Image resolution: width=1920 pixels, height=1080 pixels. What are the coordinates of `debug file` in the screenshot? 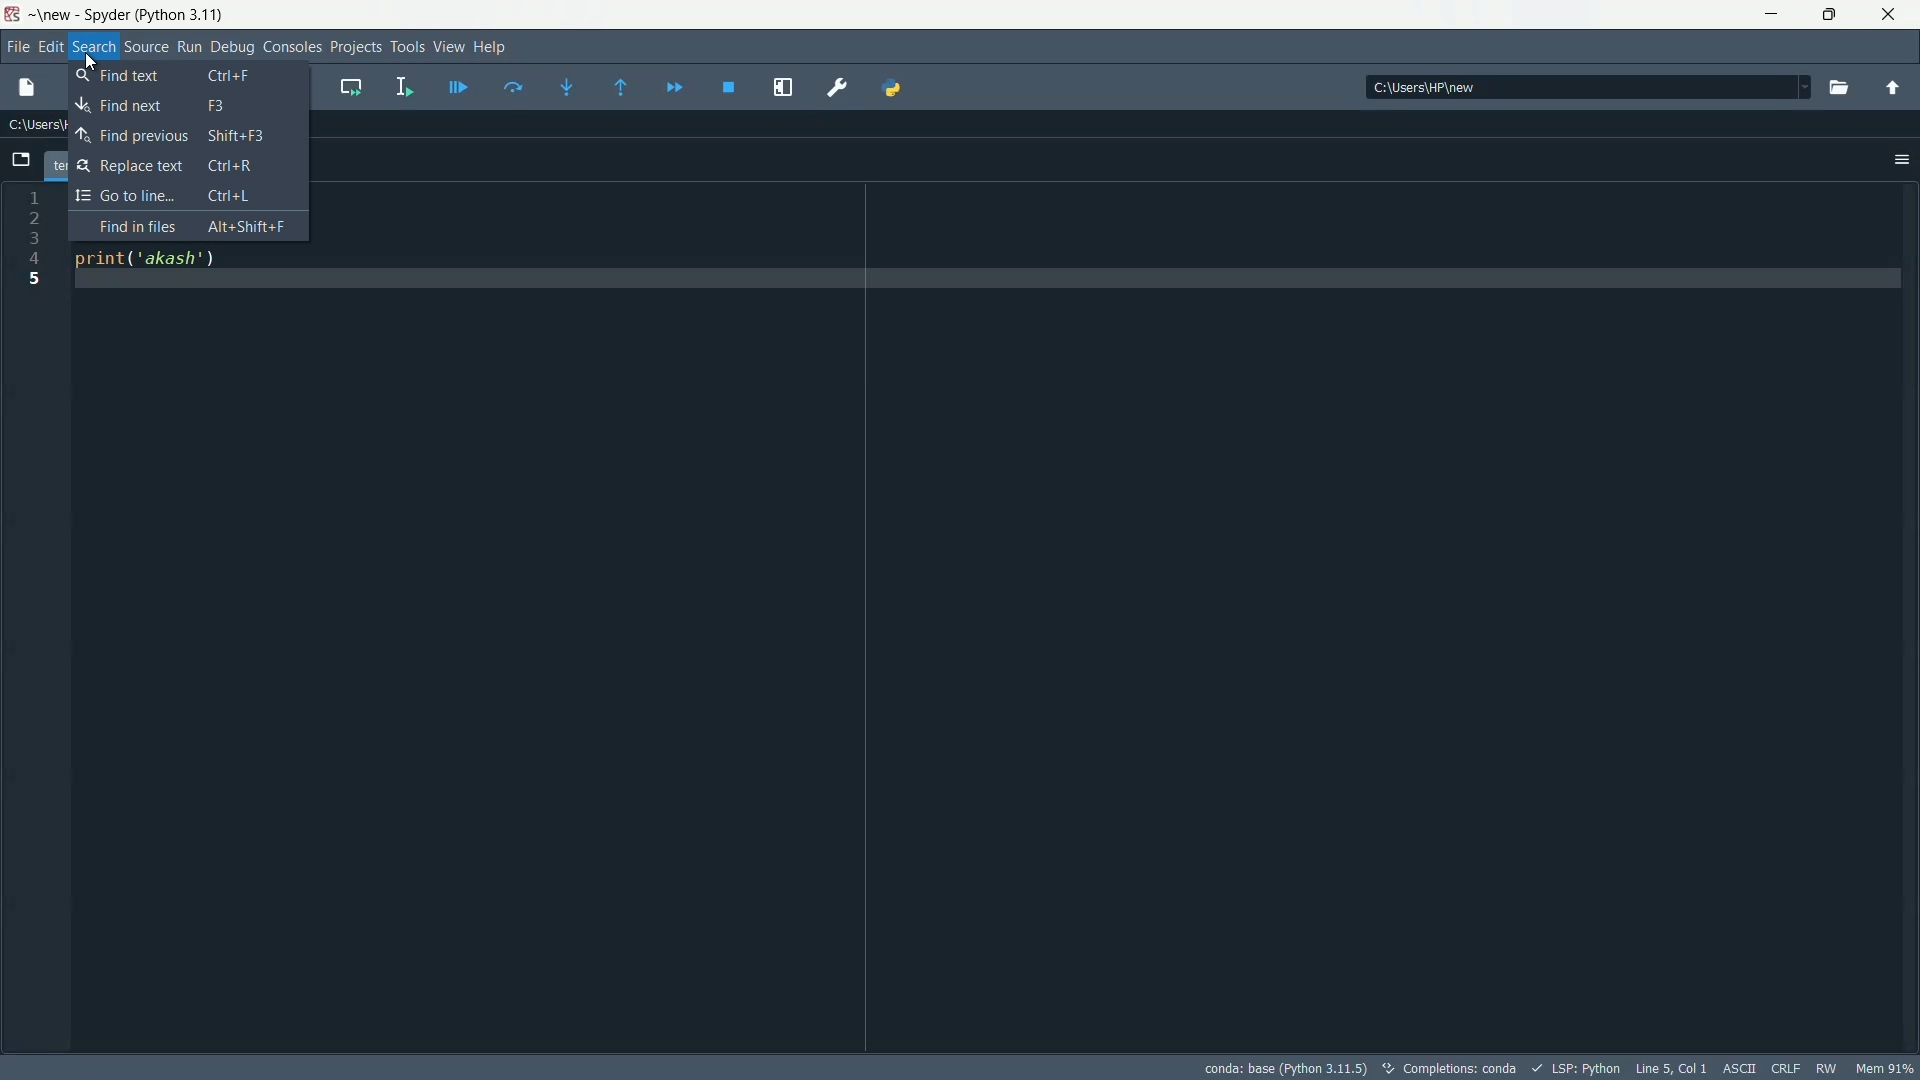 It's located at (460, 88).